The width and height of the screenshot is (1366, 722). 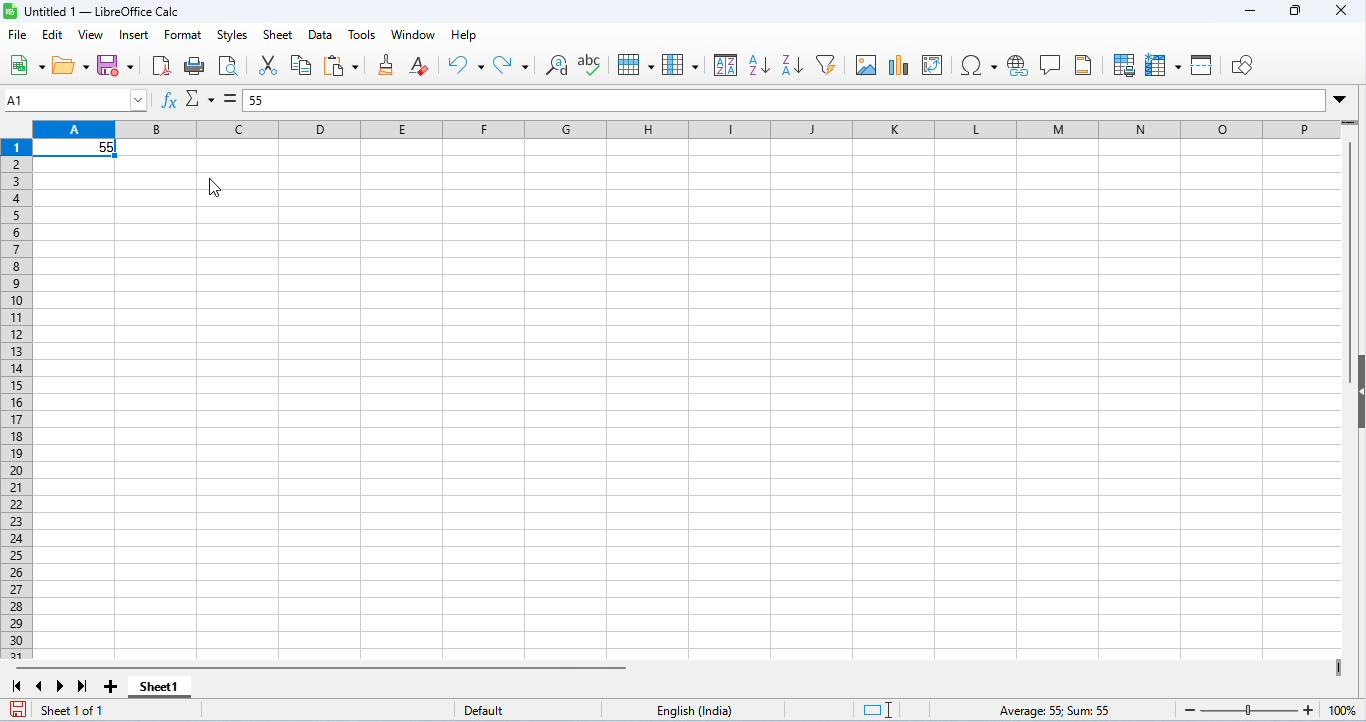 What do you see at coordinates (1124, 65) in the screenshot?
I see `define print area` at bounding box center [1124, 65].